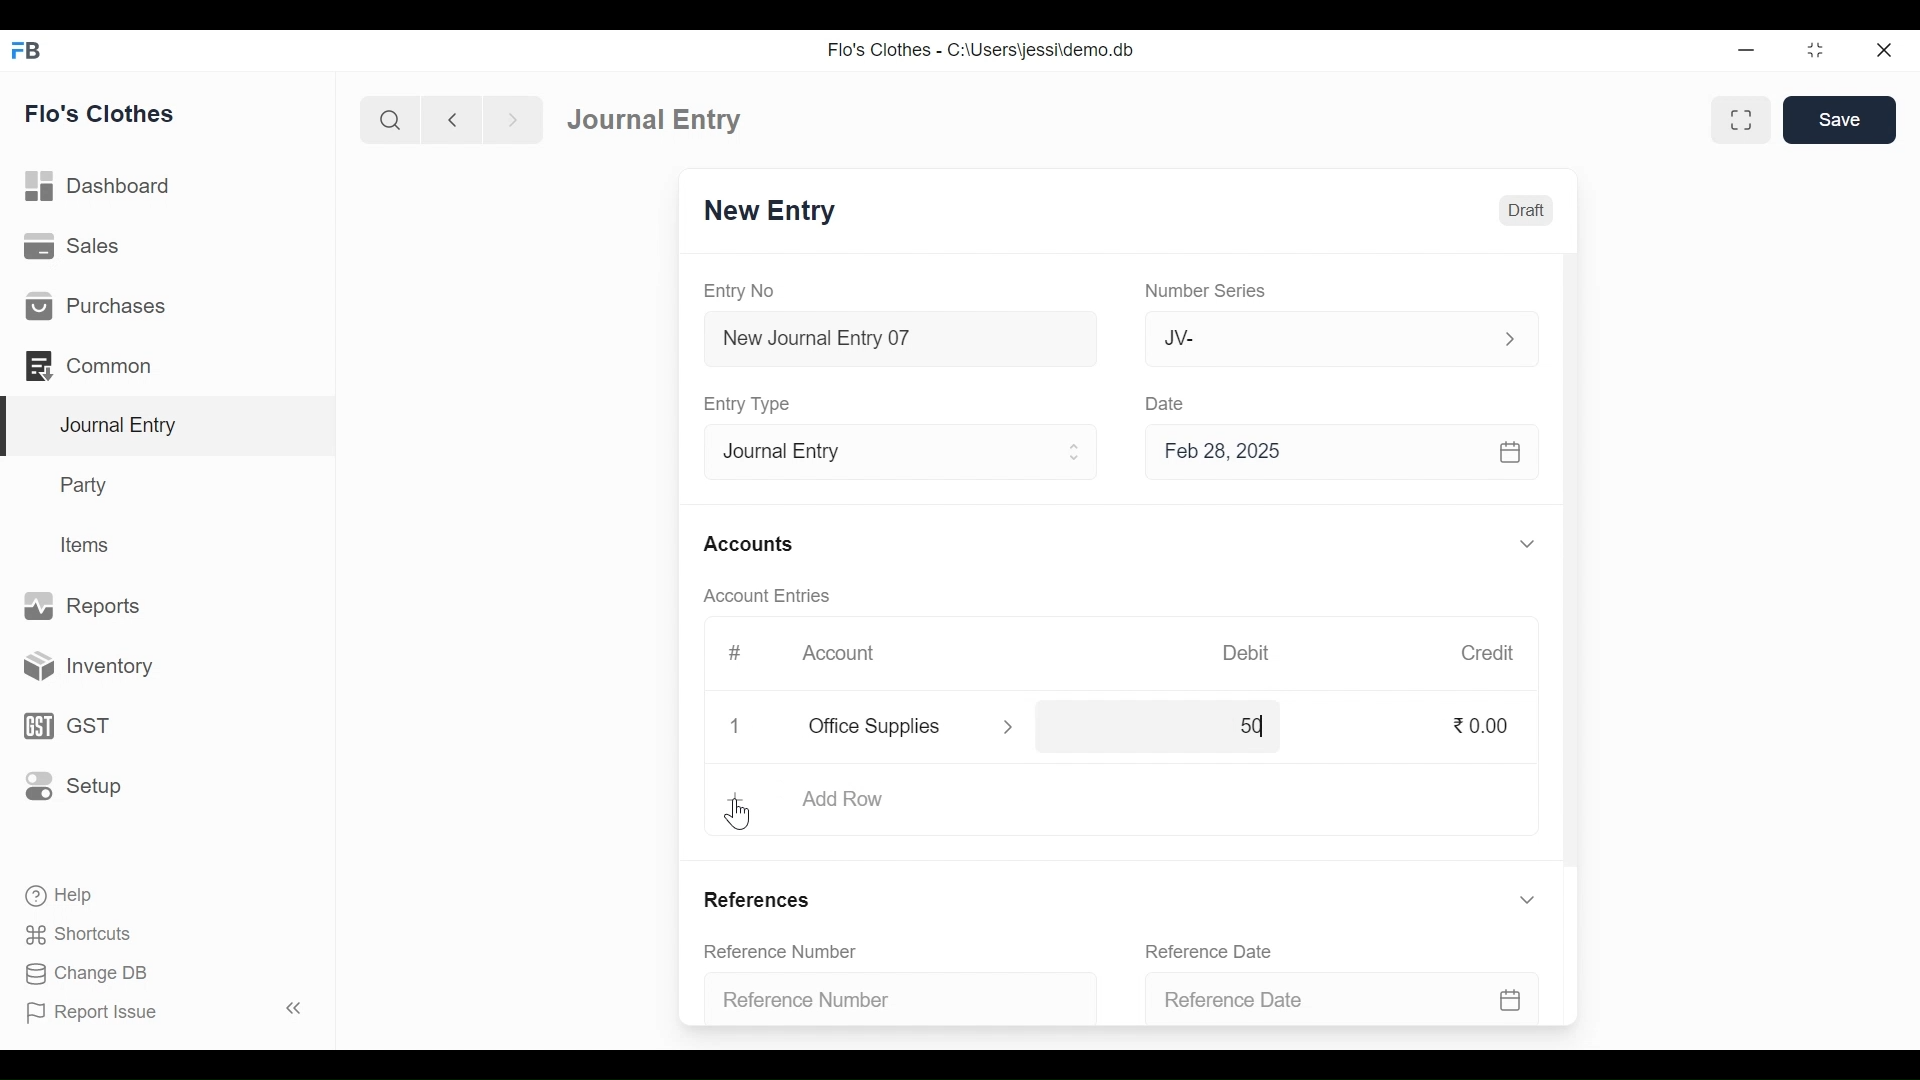 The image size is (1920, 1080). What do you see at coordinates (87, 484) in the screenshot?
I see `Party` at bounding box center [87, 484].